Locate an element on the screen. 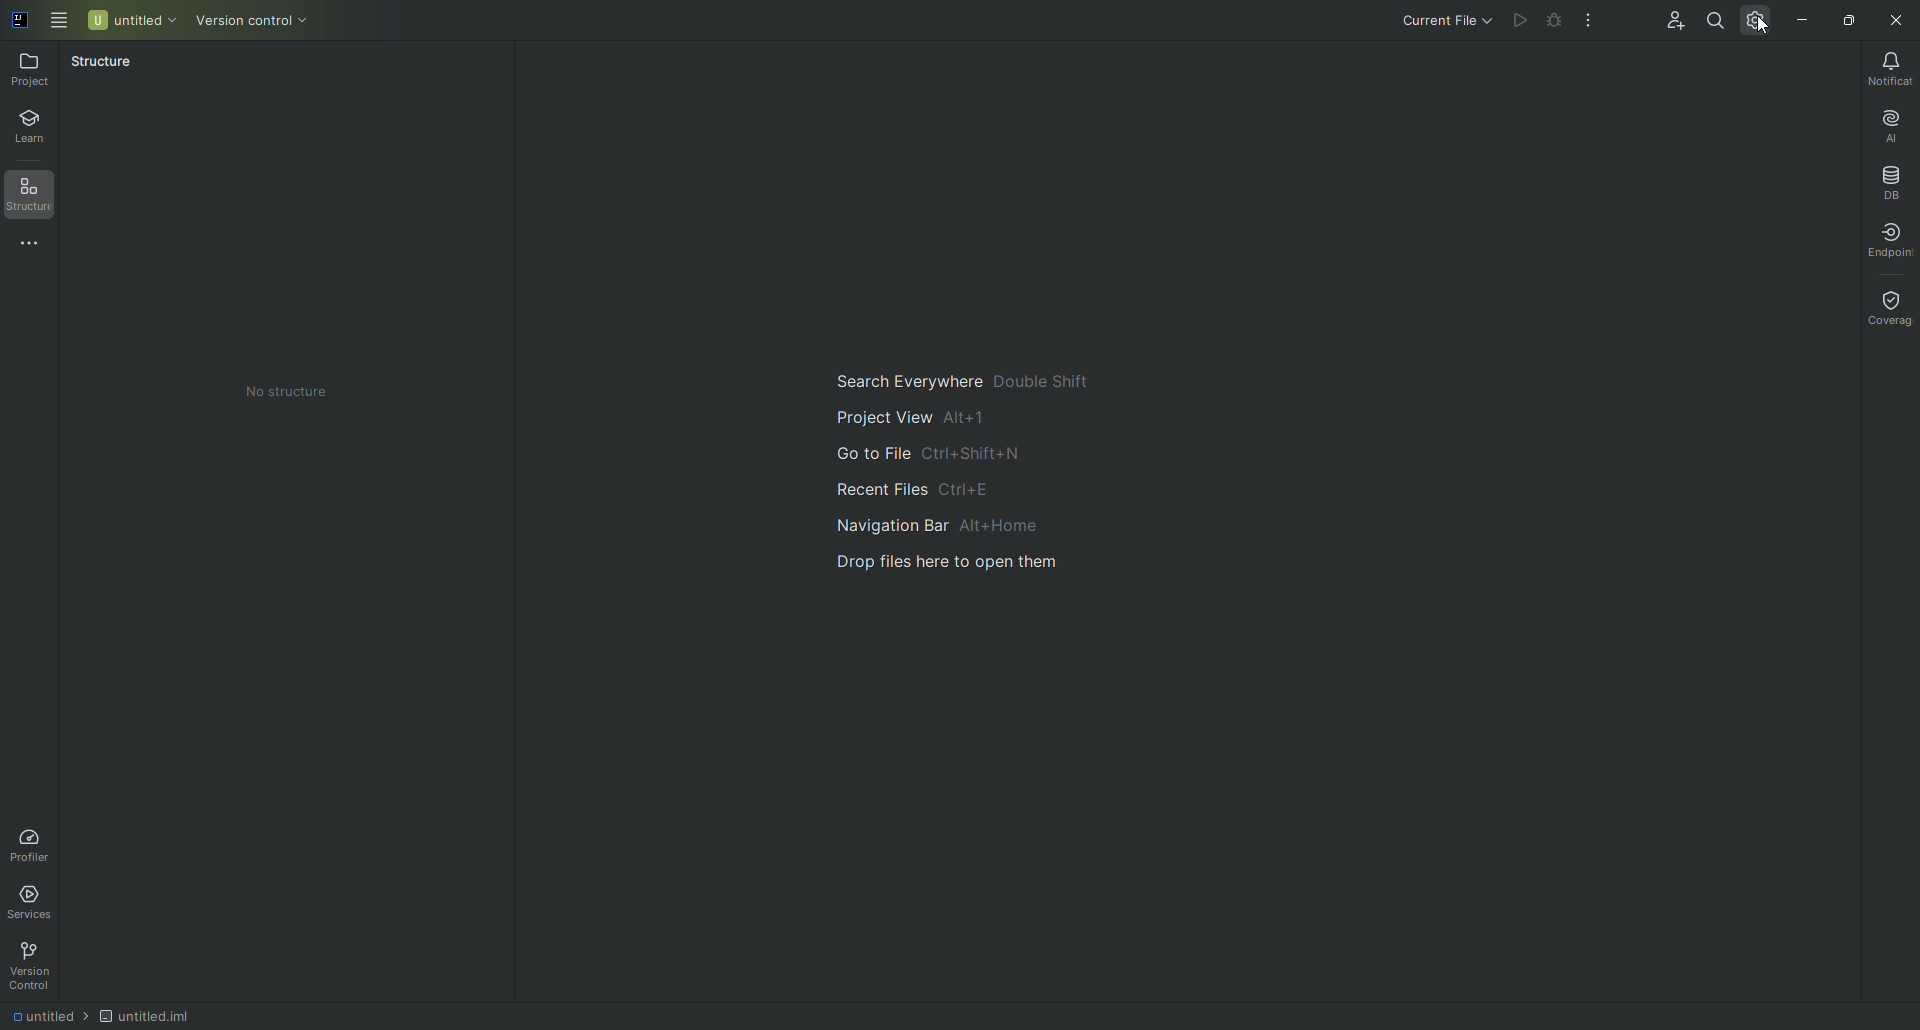  Close is located at coordinates (1894, 21).